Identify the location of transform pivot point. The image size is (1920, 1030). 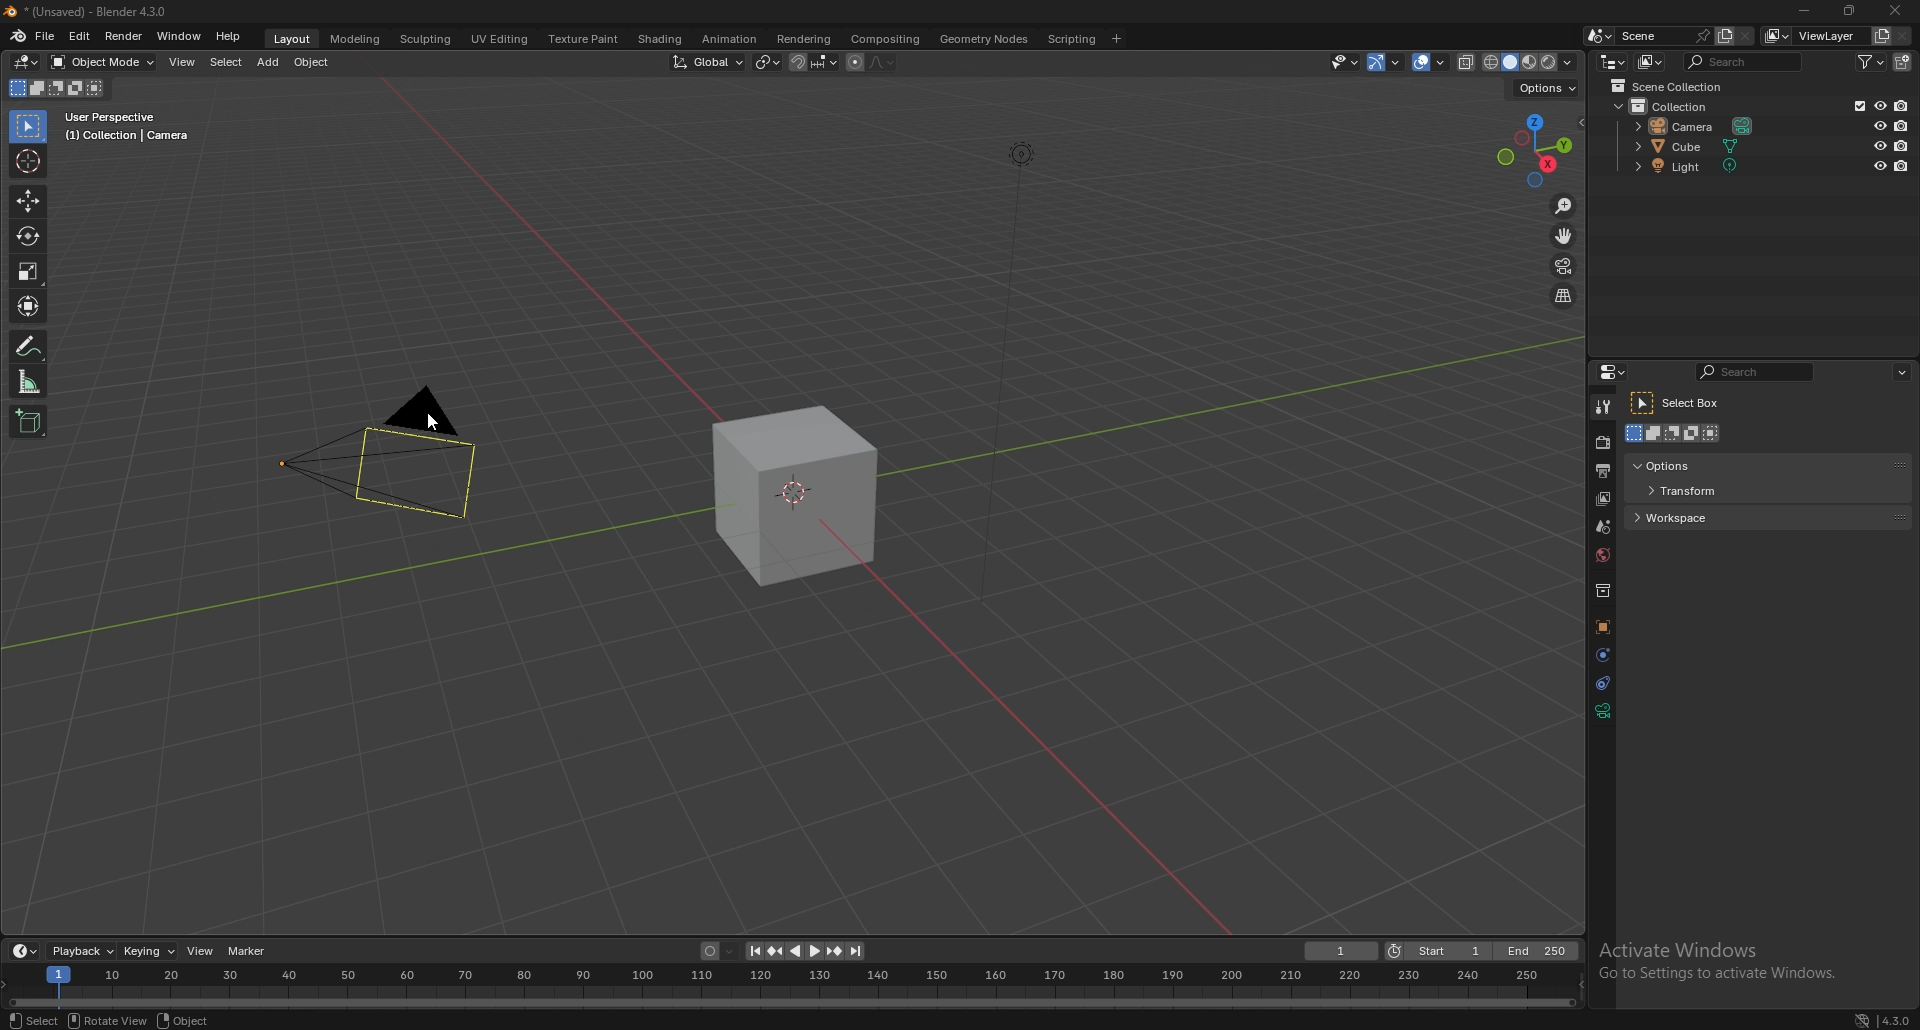
(766, 62).